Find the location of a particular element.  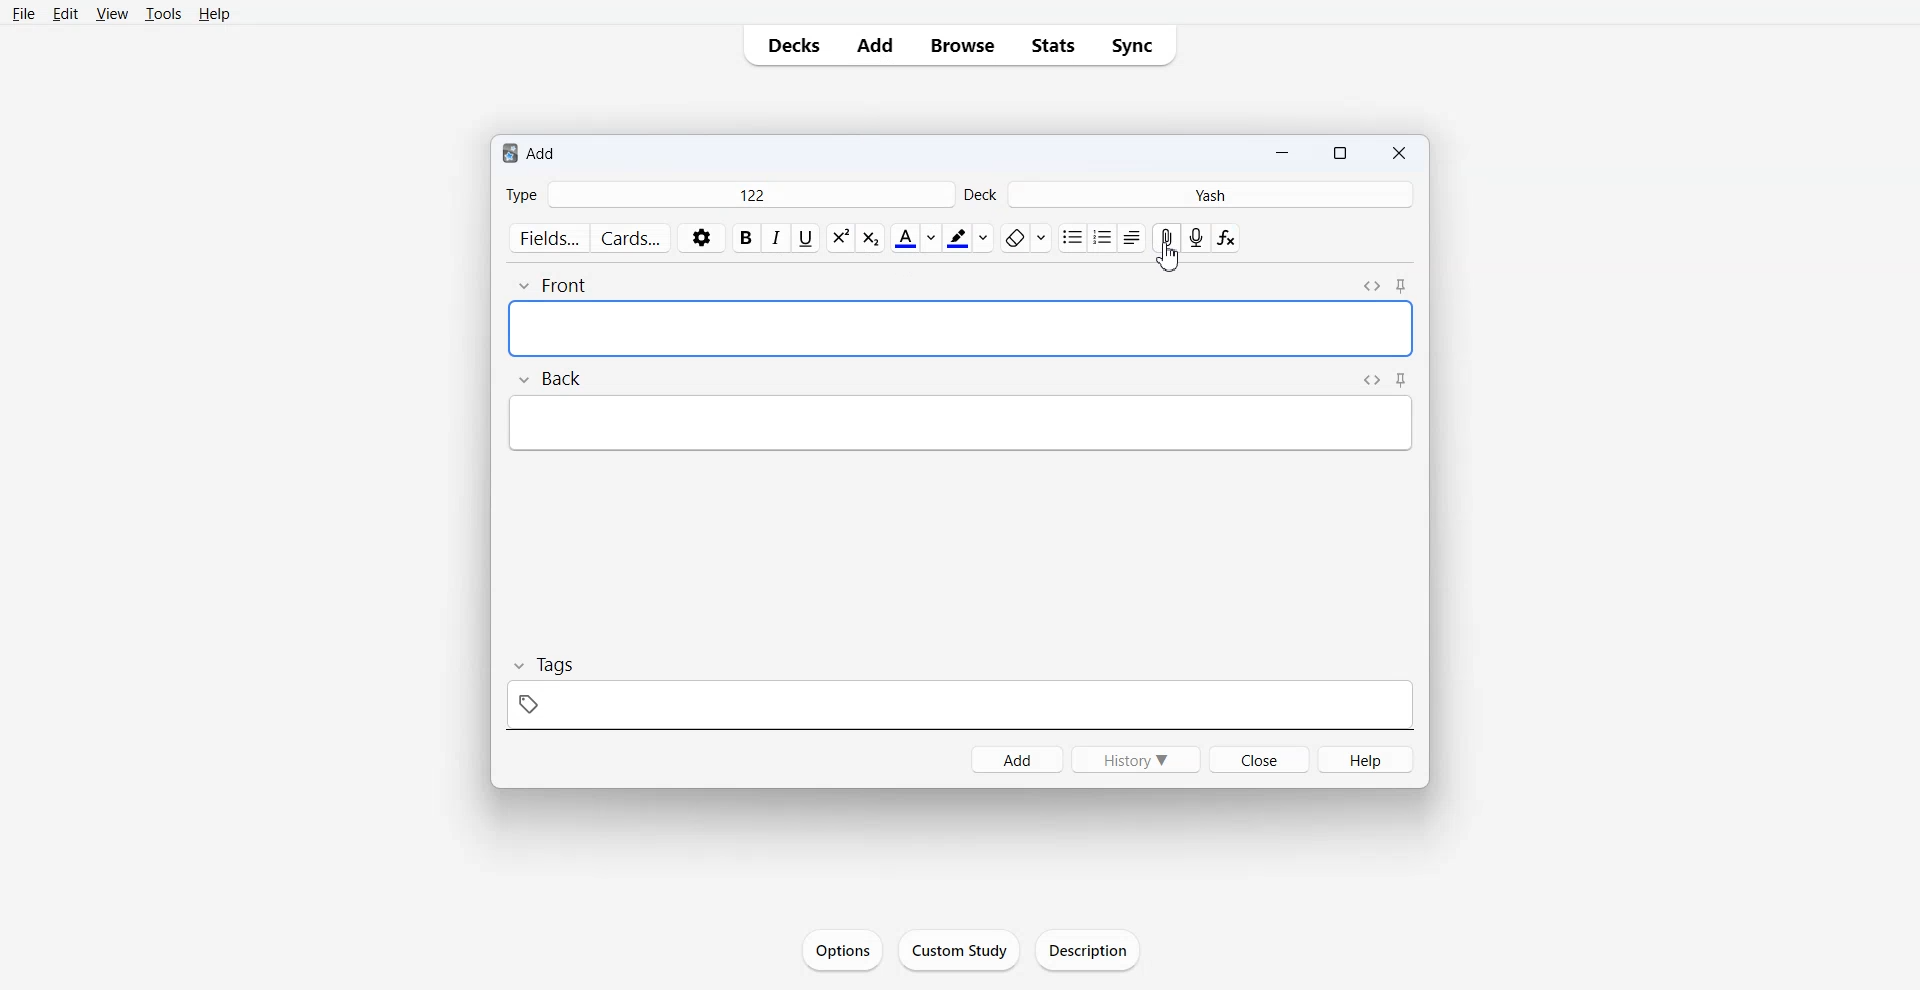

Add is located at coordinates (876, 45).